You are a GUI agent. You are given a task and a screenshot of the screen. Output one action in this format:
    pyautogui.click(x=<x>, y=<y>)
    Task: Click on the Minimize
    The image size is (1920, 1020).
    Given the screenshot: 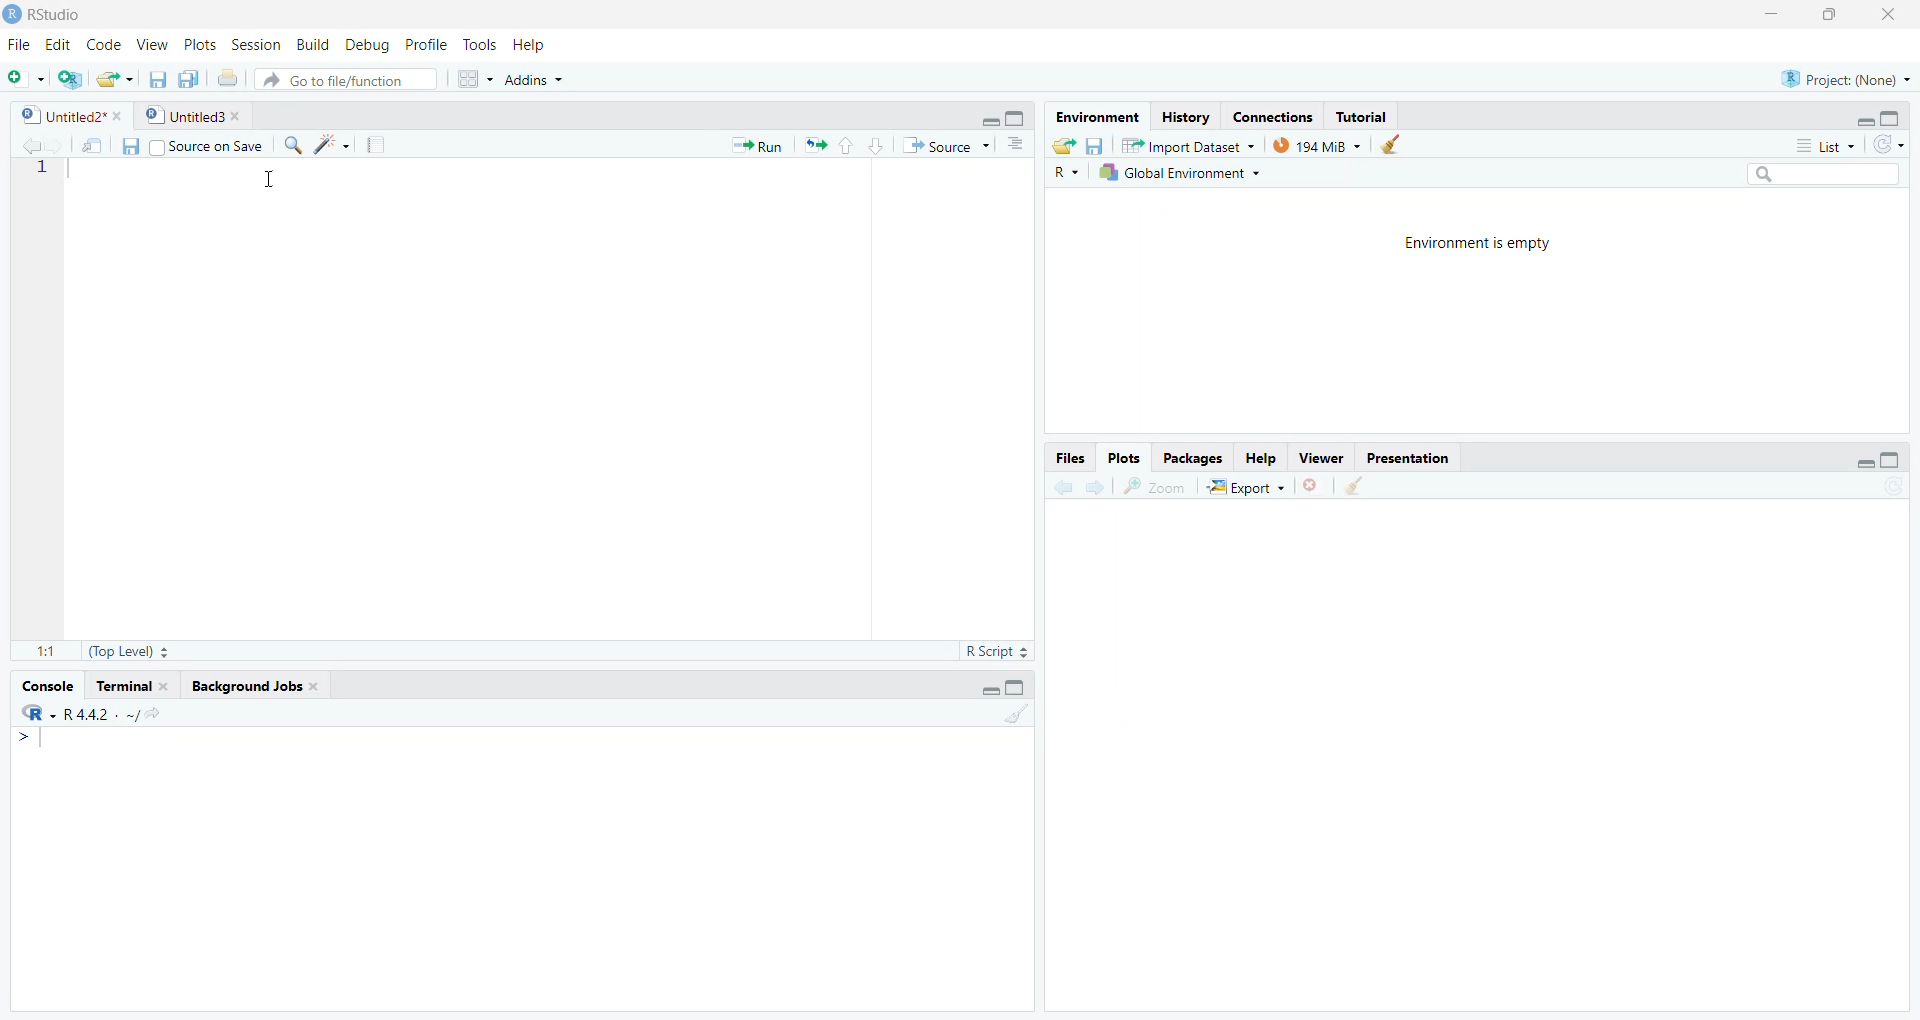 What is the action you would take?
    pyautogui.click(x=1775, y=15)
    